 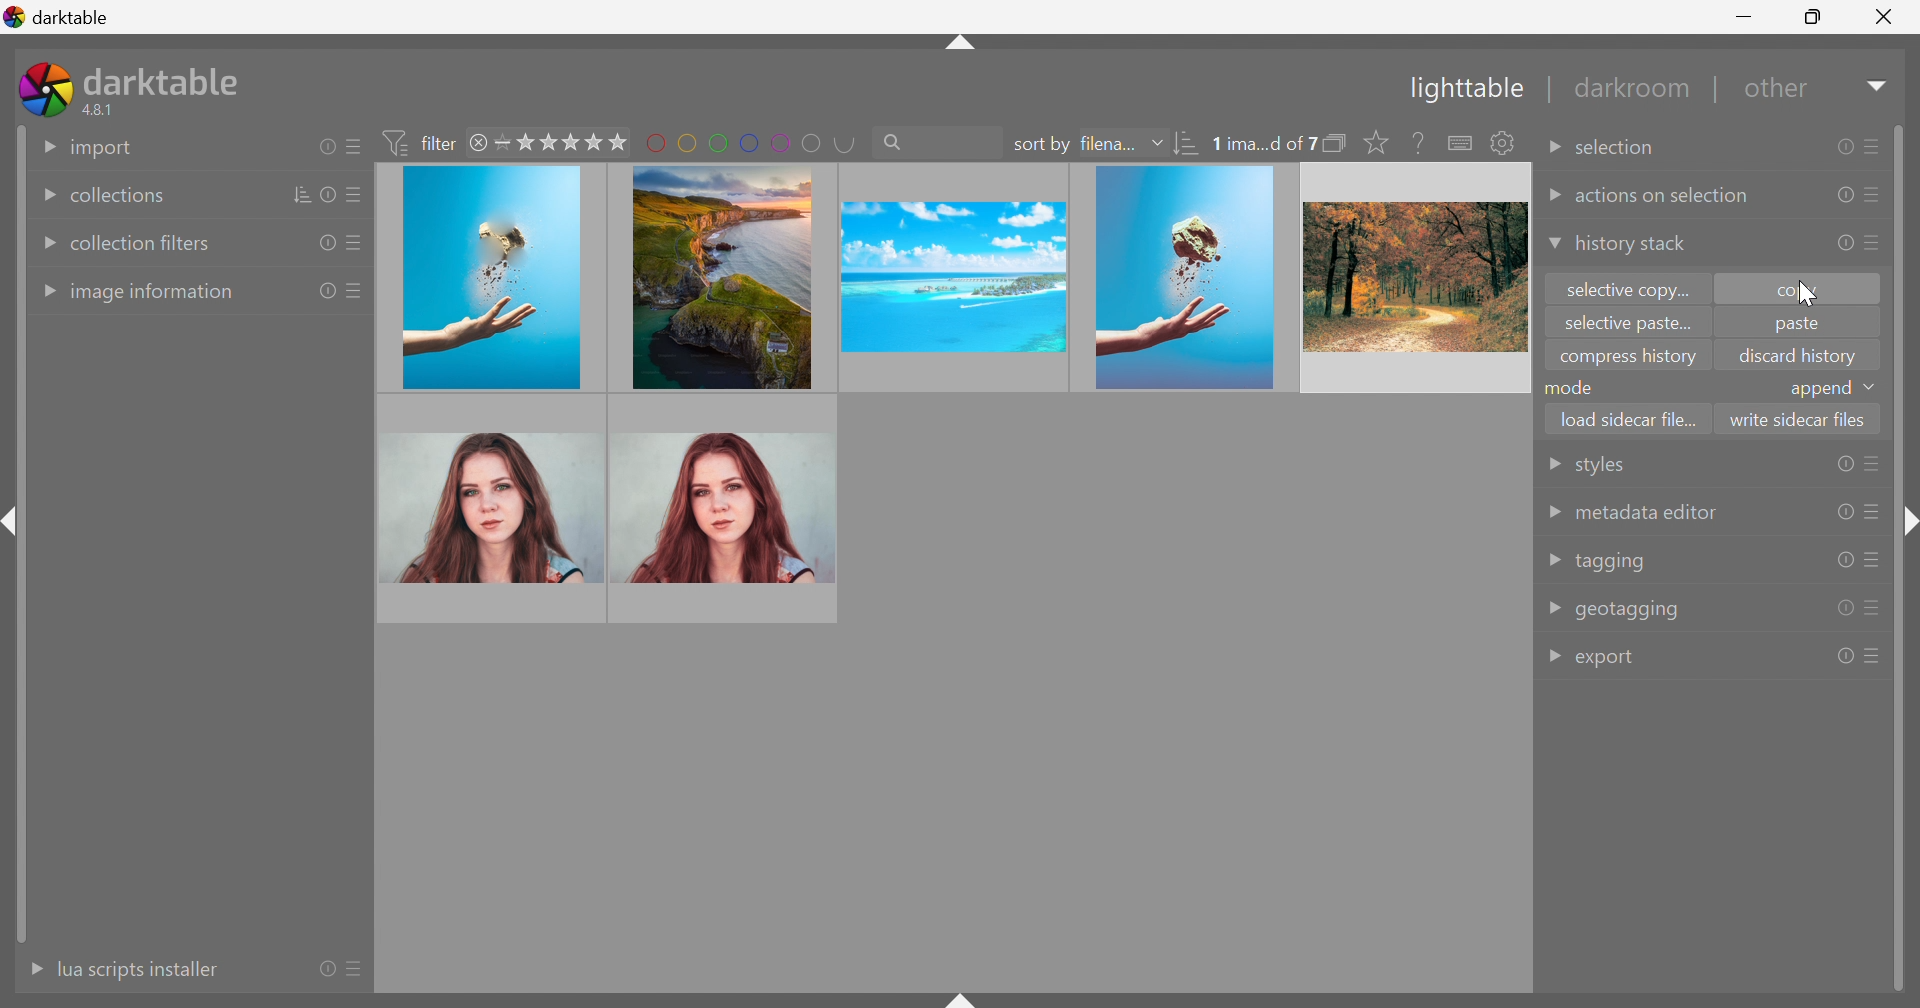 I want to click on darktable, so click(x=166, y=78).